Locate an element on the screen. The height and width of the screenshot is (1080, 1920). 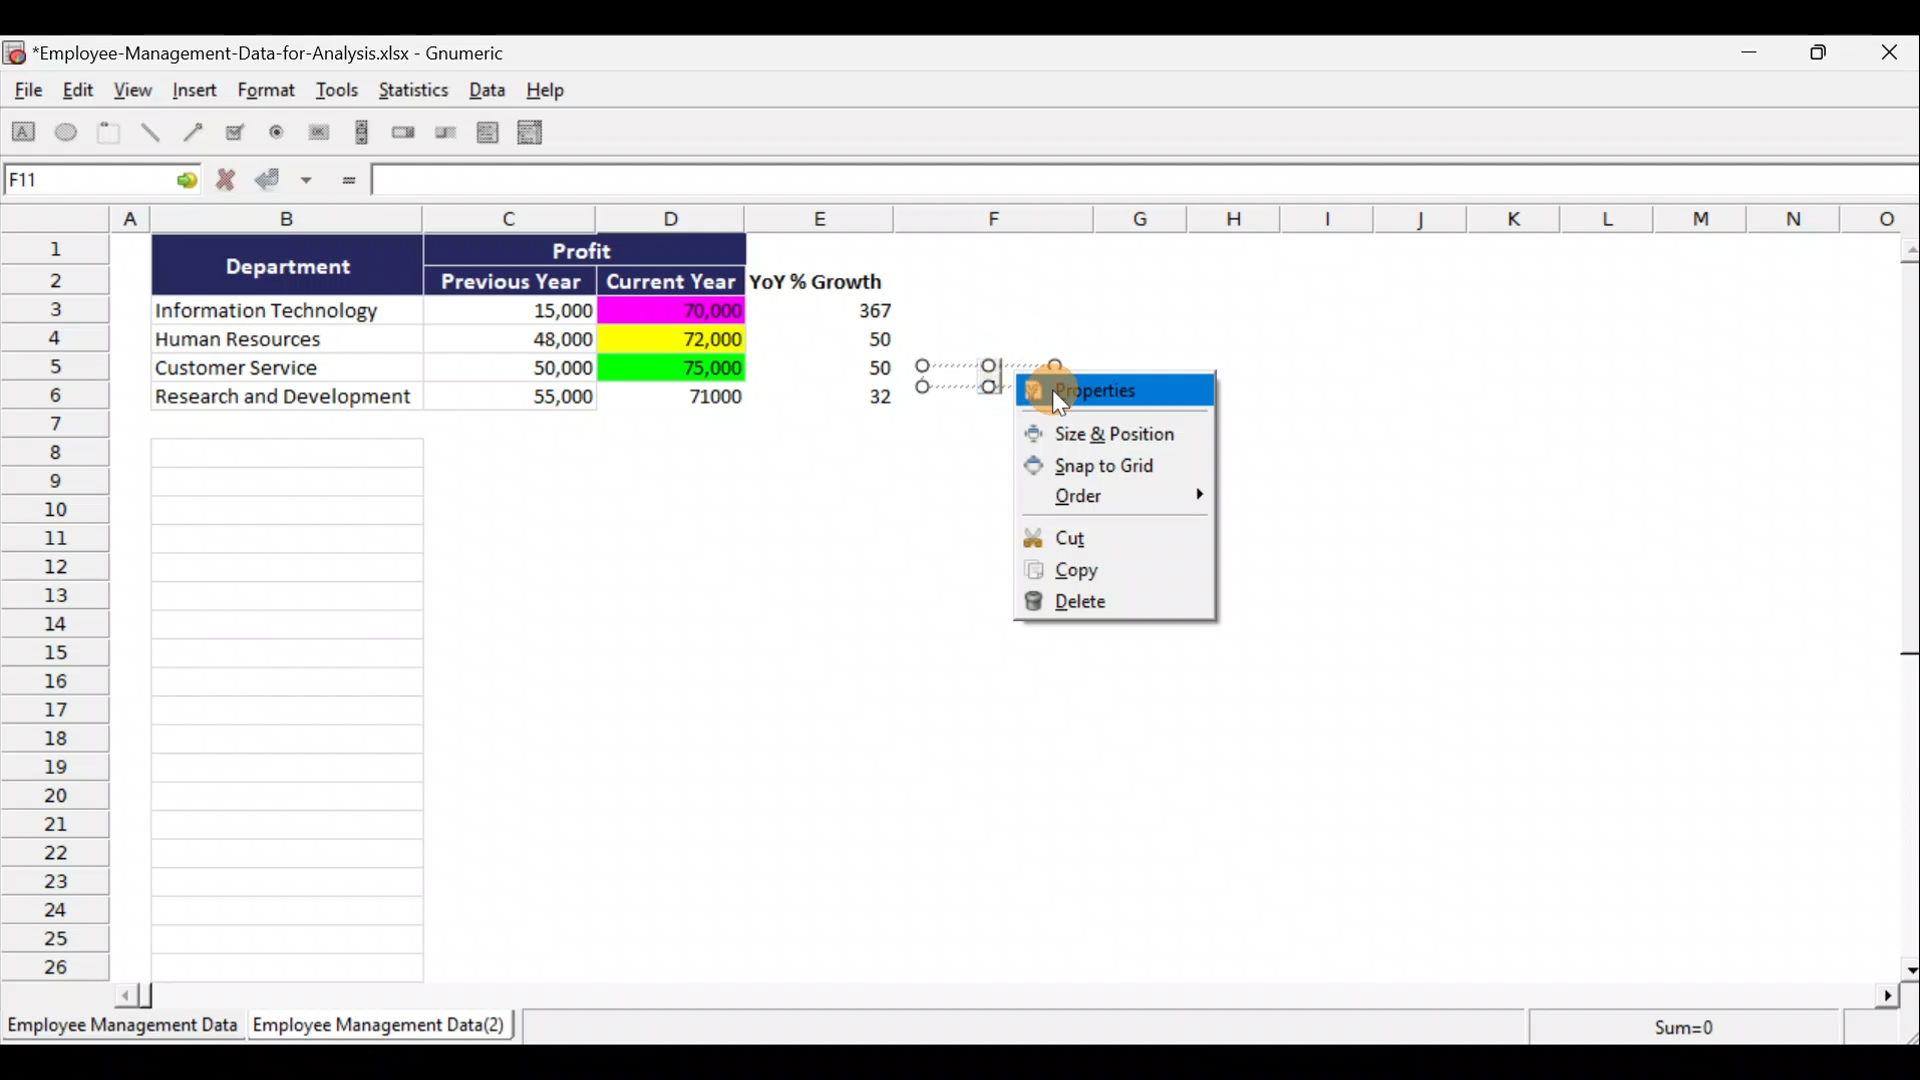
Delete is located at coordinates (1124, 605).